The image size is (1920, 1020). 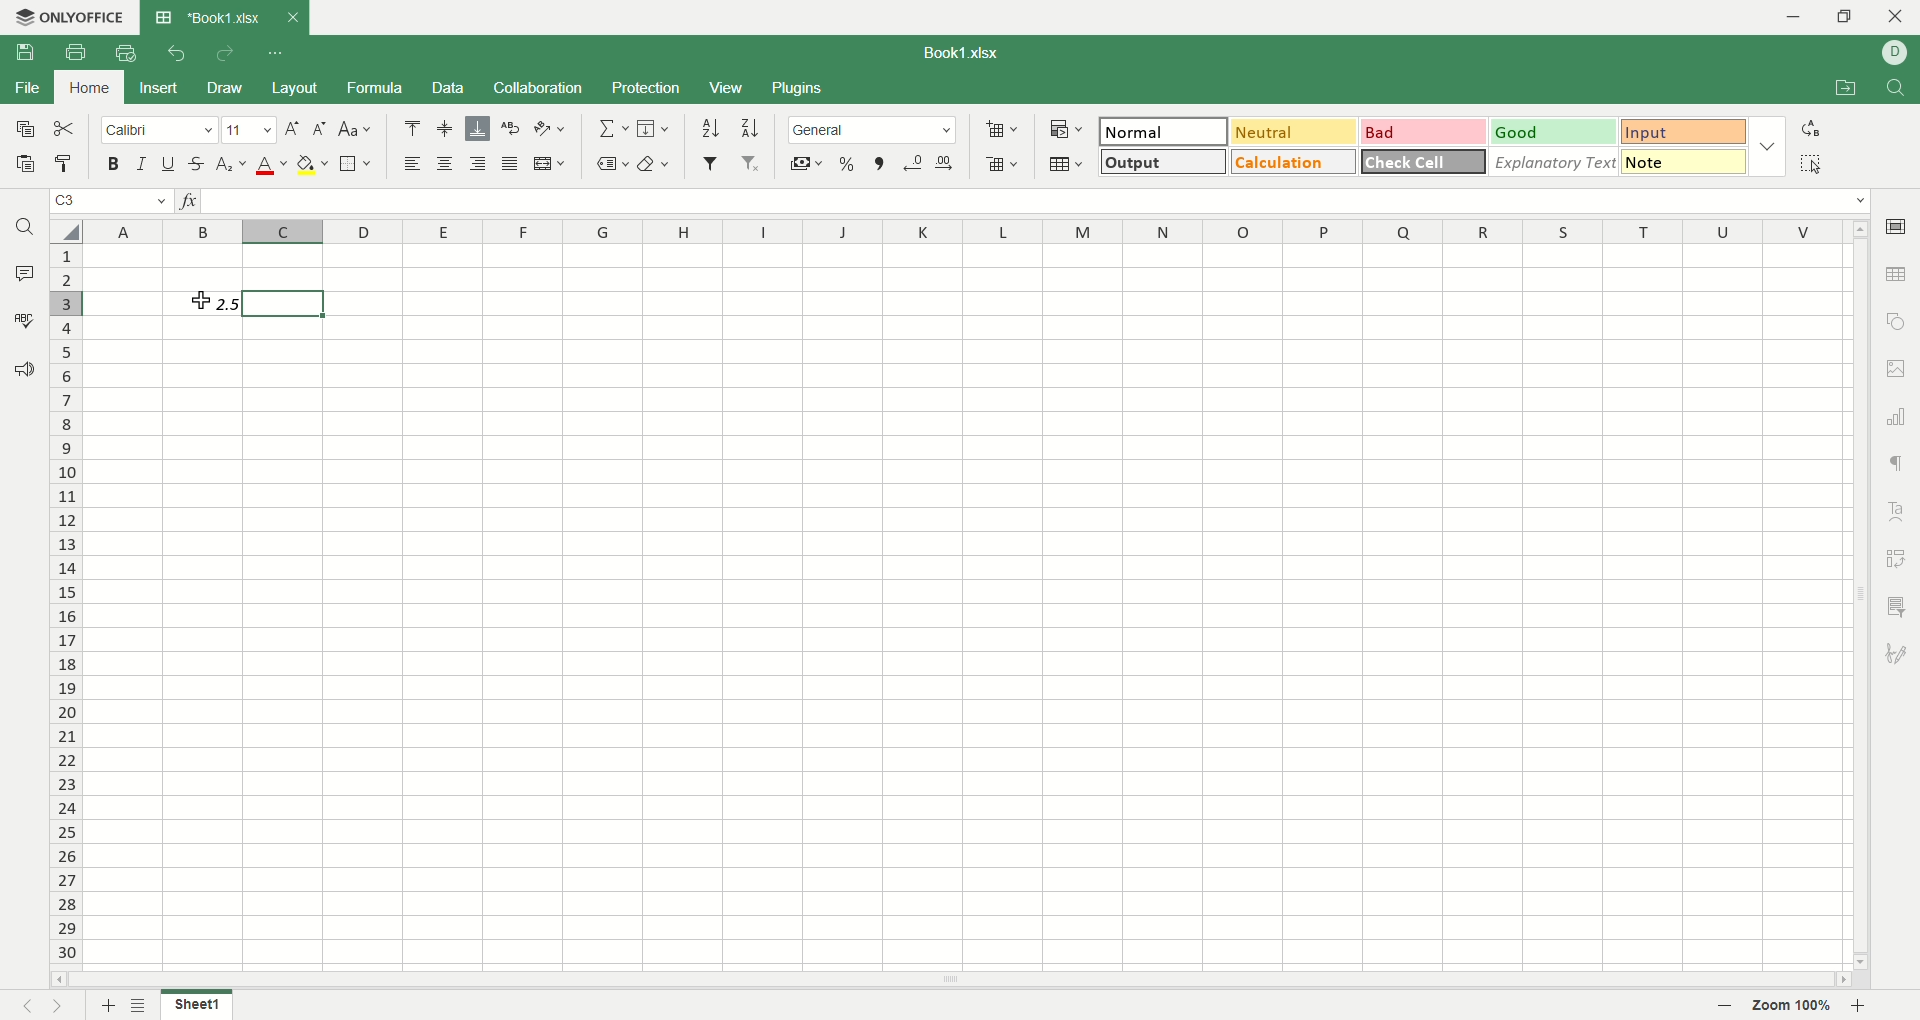 I want to click on onlyoffice, so click(x=67, y=17).